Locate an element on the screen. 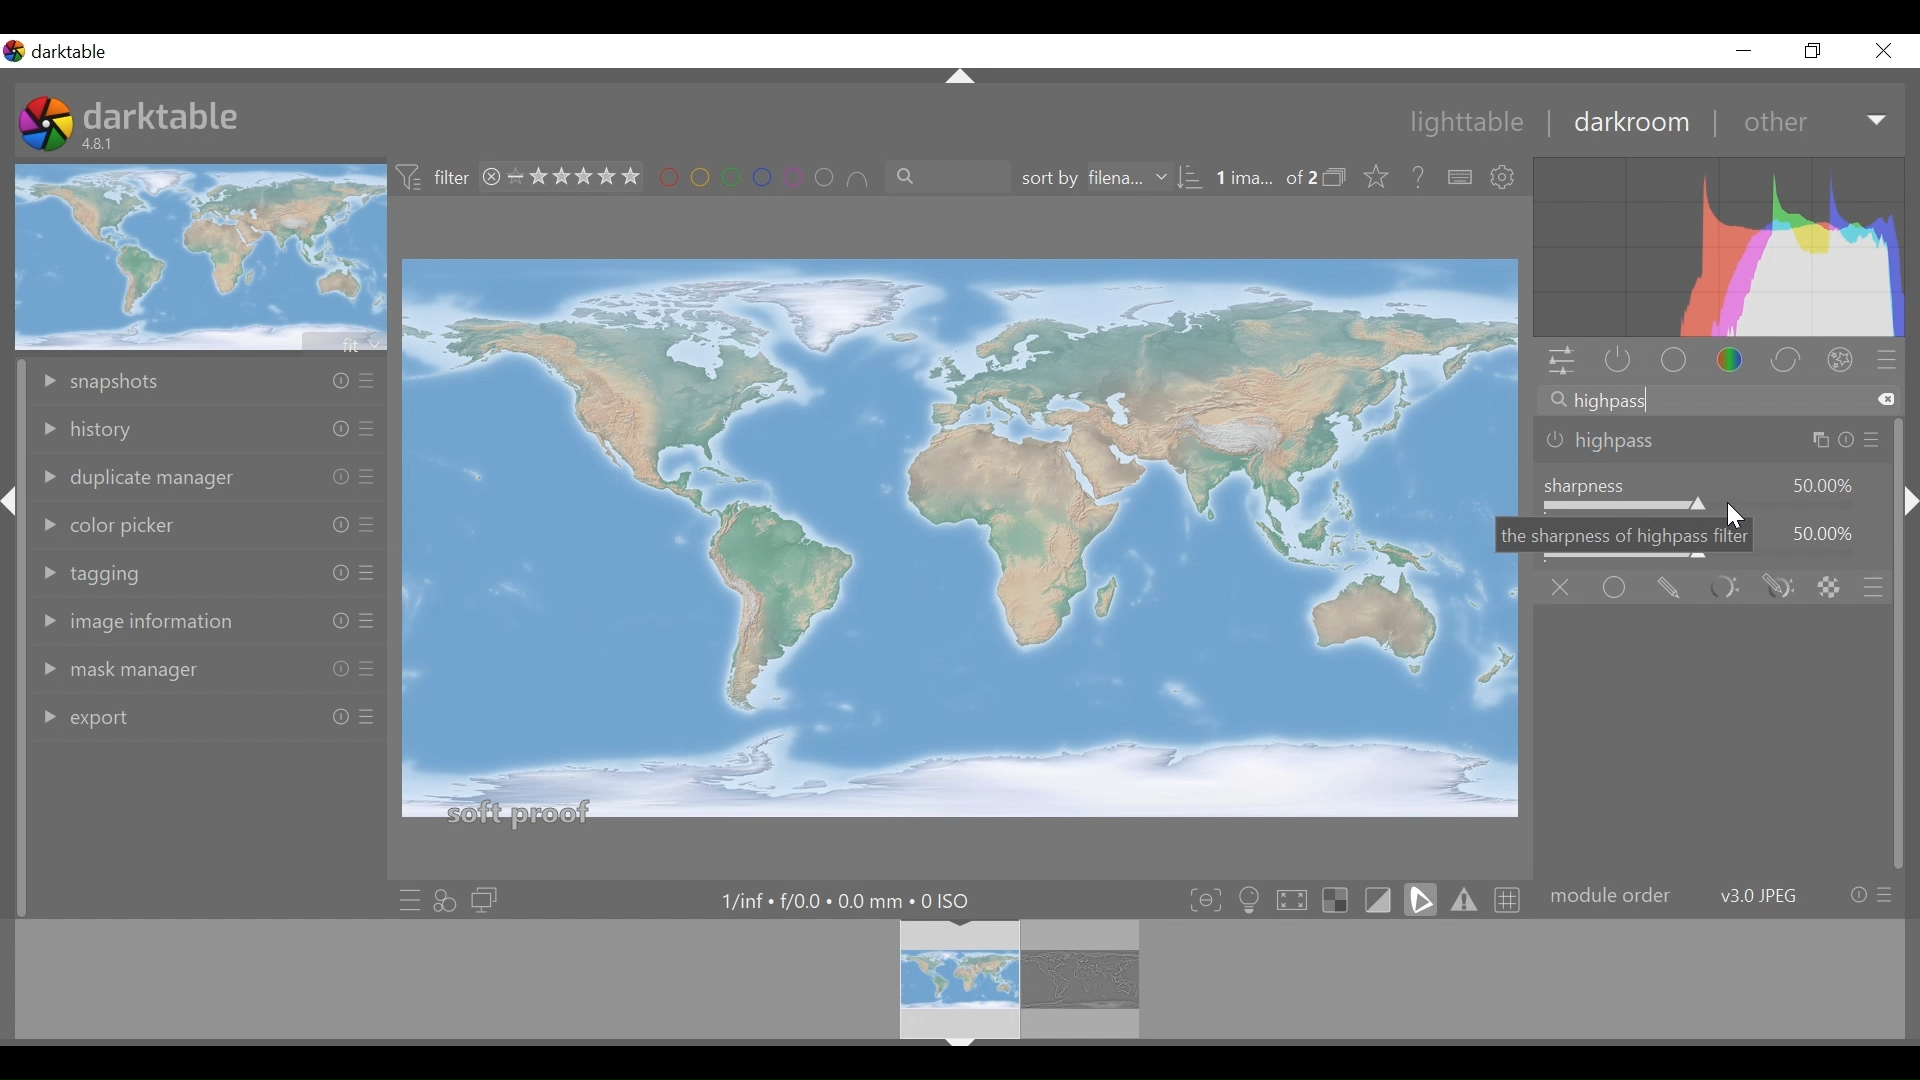  raster mask is located at coordinates (1828, 586).